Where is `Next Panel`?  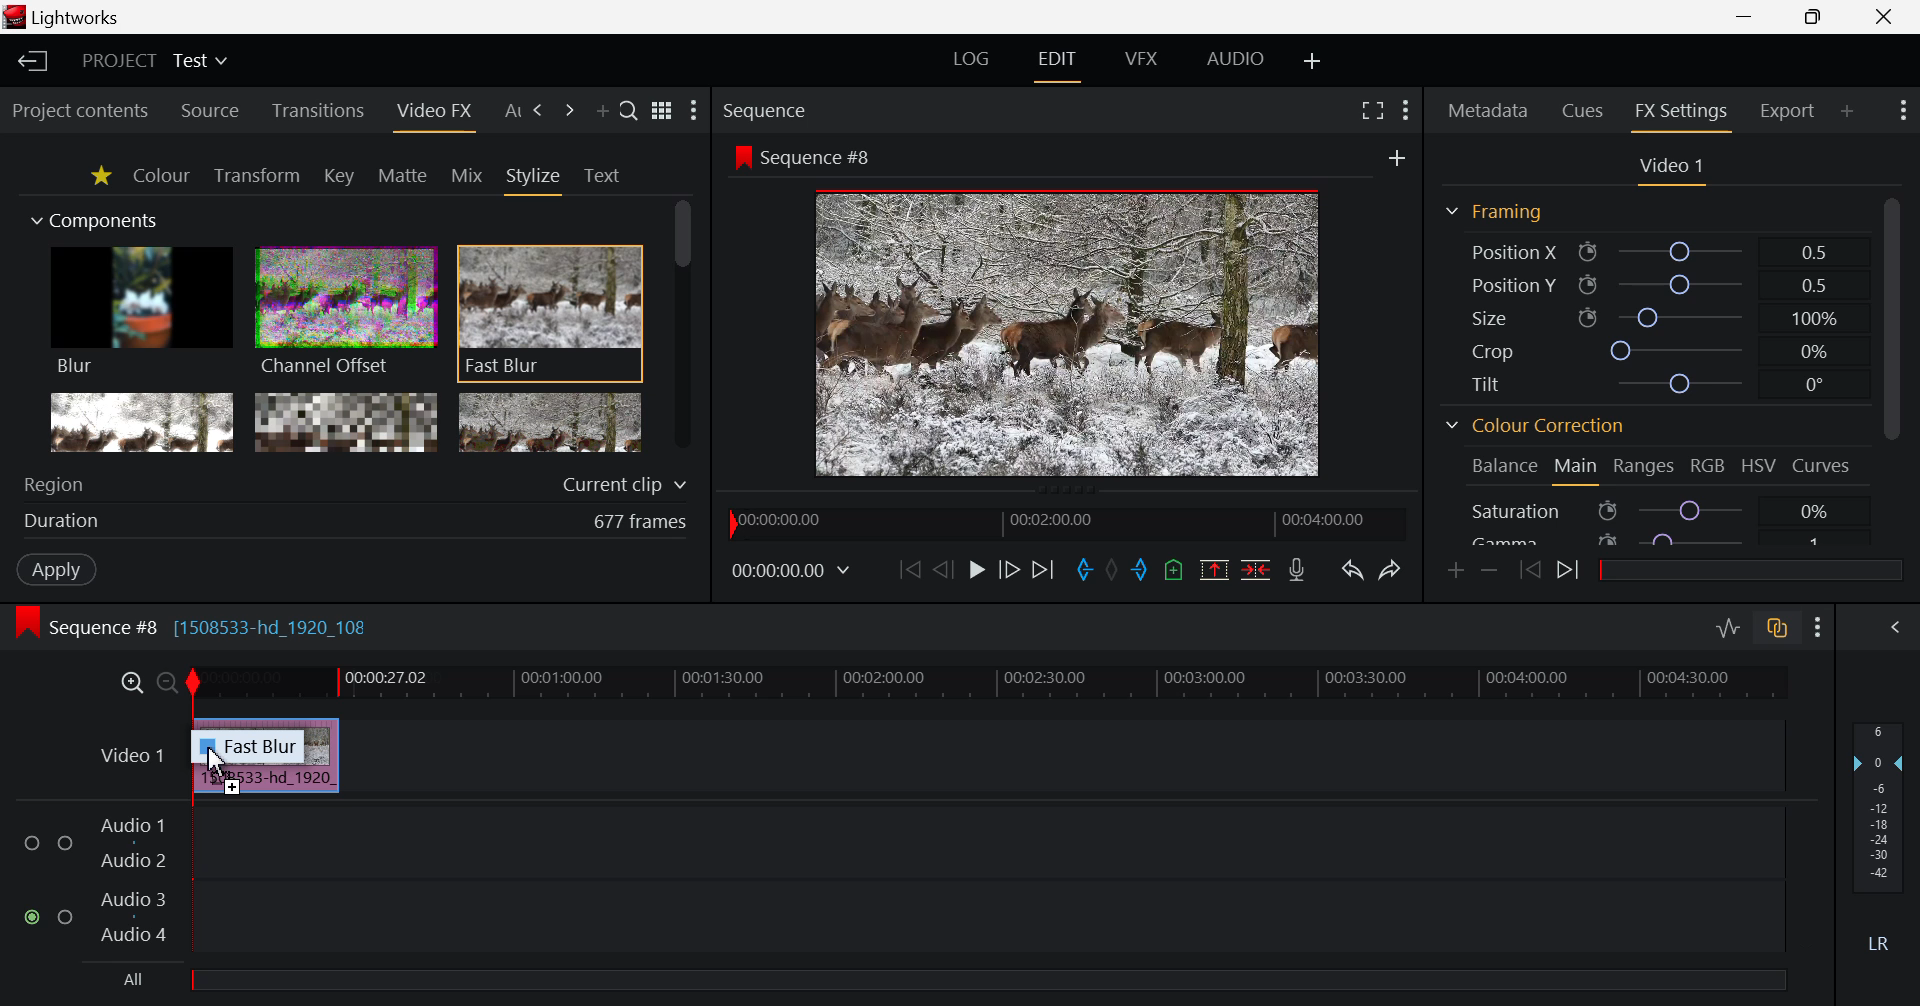
Next Panel is located at coordinates (535, 111).